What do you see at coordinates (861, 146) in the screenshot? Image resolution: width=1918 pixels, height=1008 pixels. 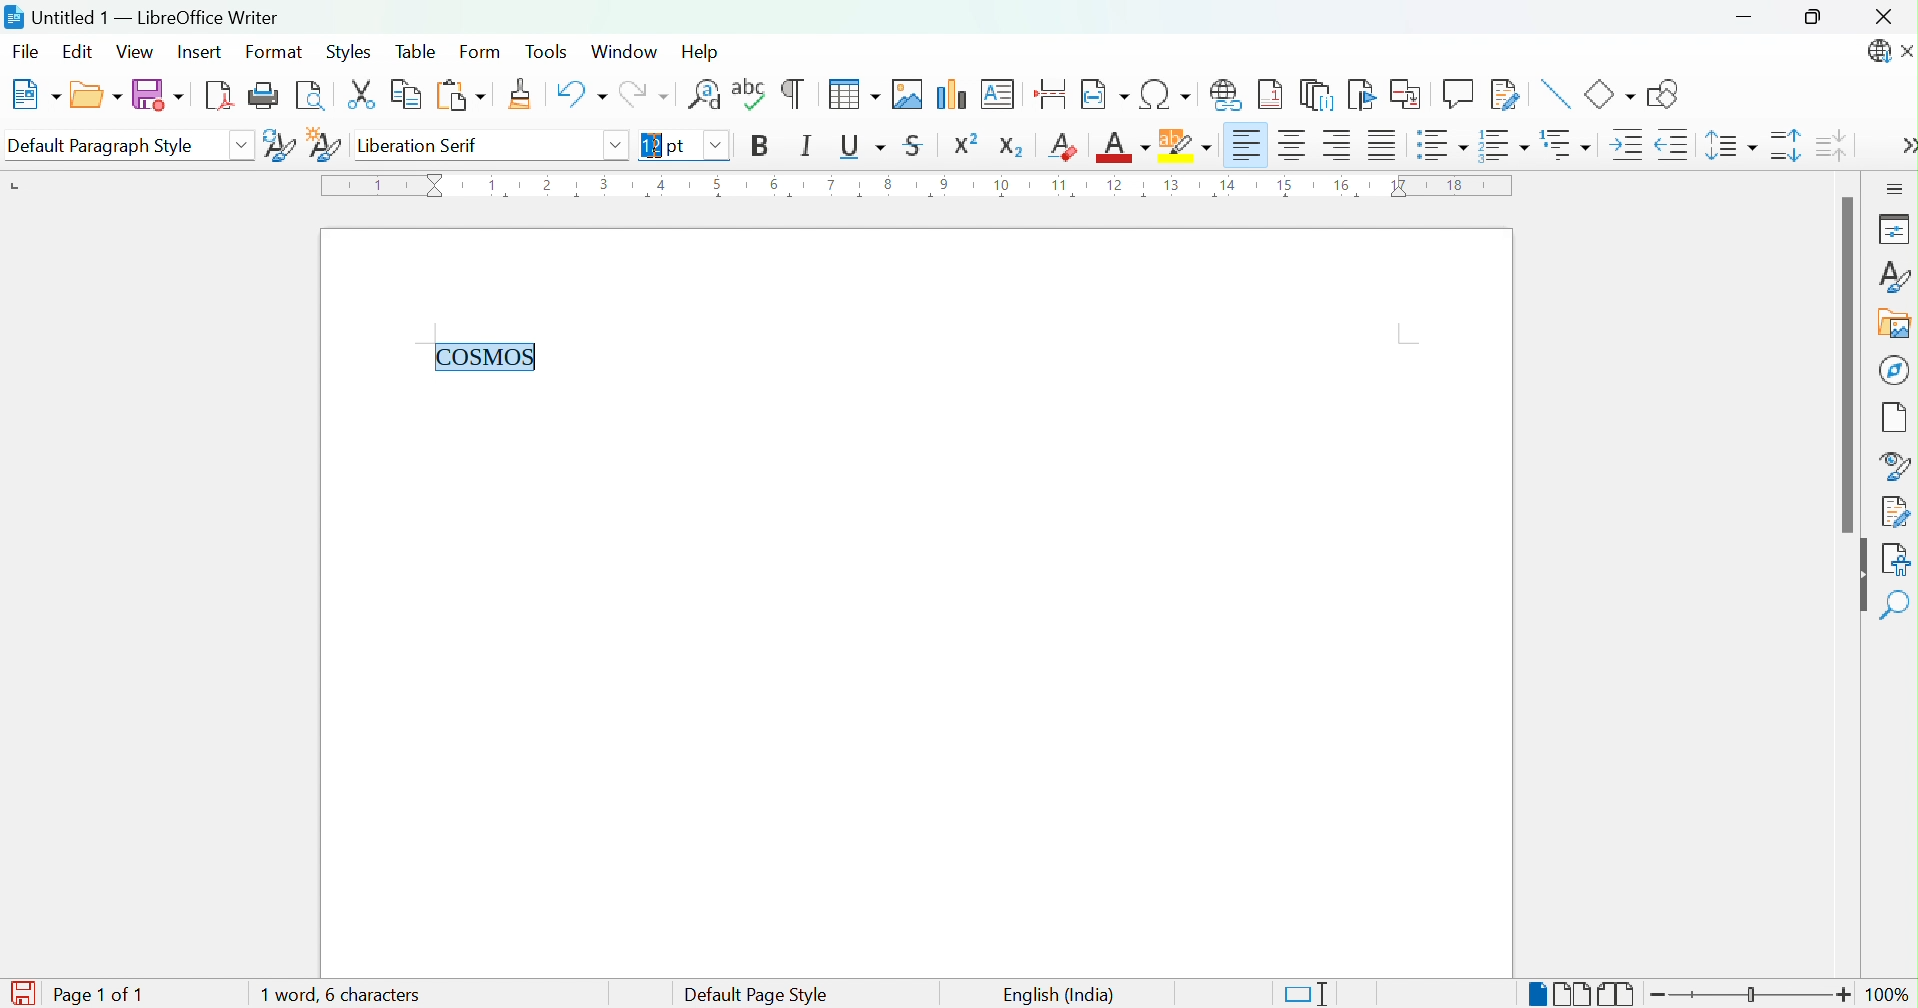 I see `Underline` at bounding box center [861, 146].